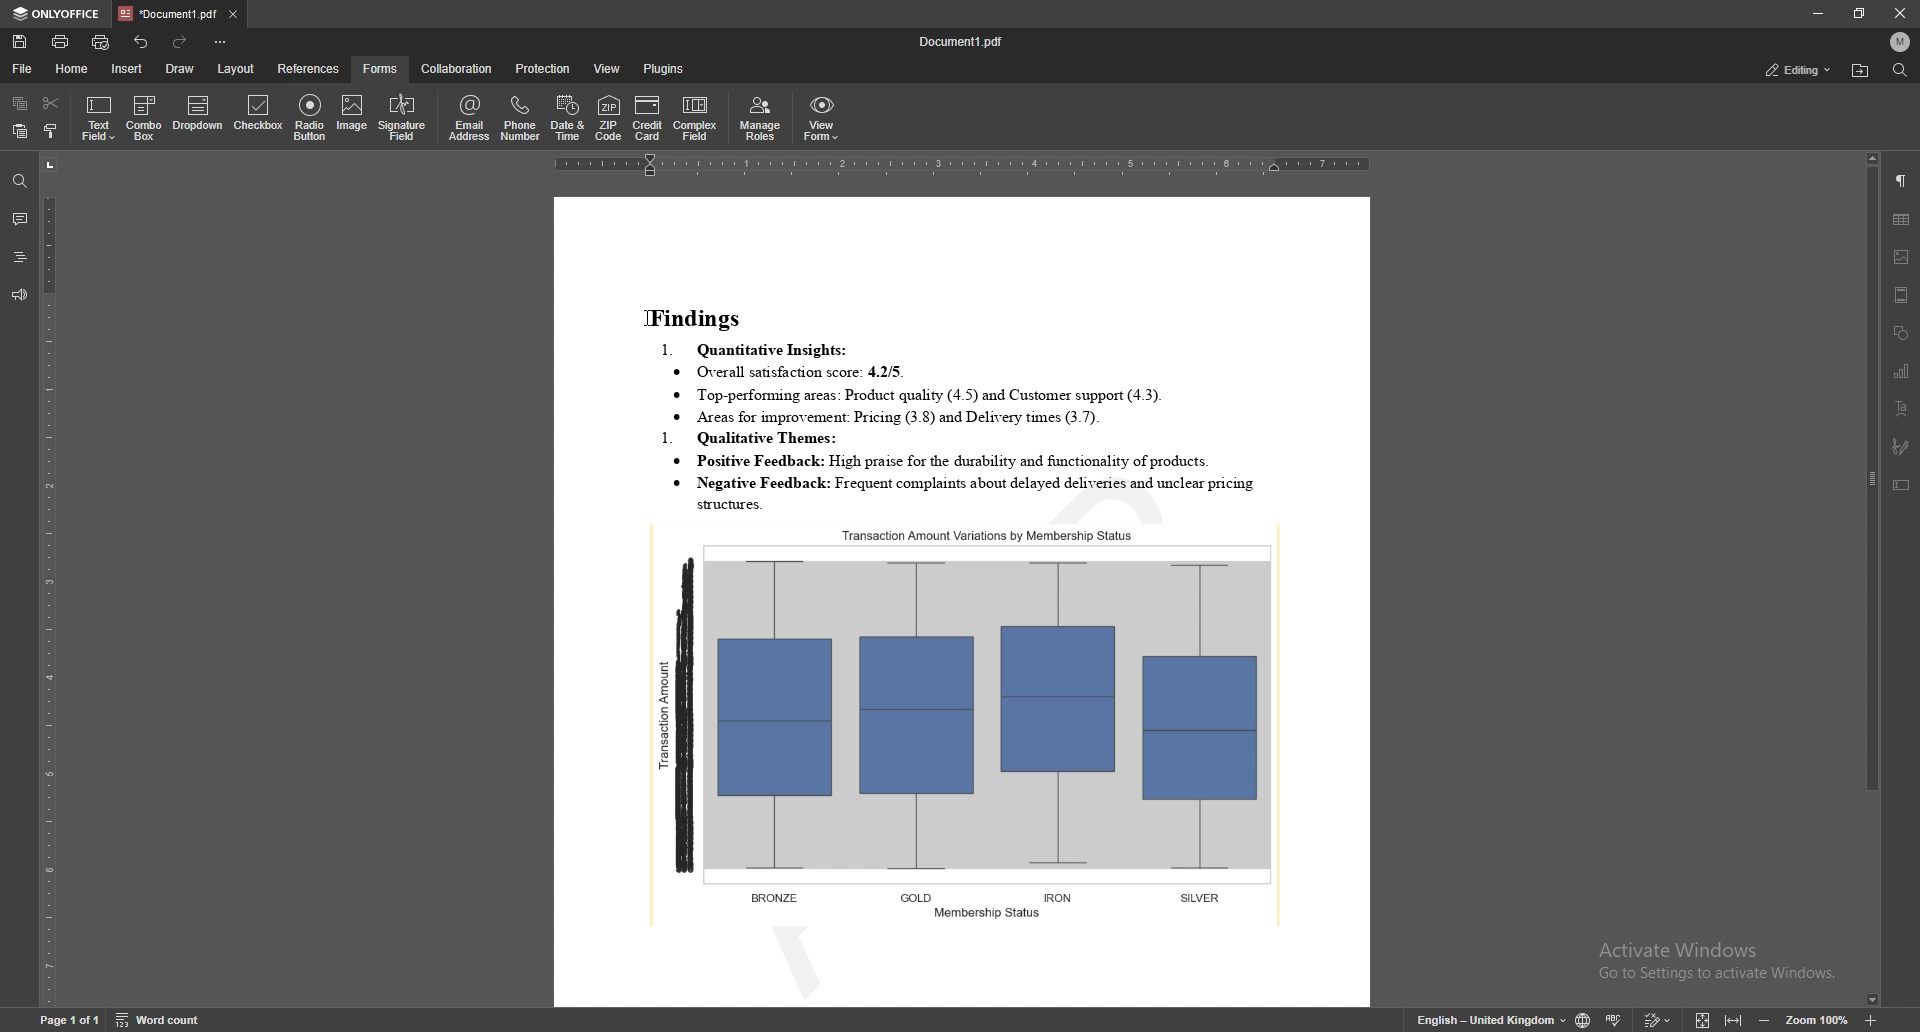 The height and width of the screenshot is (1032, 1920). What do you see at coordinates (1901, 180) in the screenshot?
I see `paragraph` at bounding box center [1901, 180].